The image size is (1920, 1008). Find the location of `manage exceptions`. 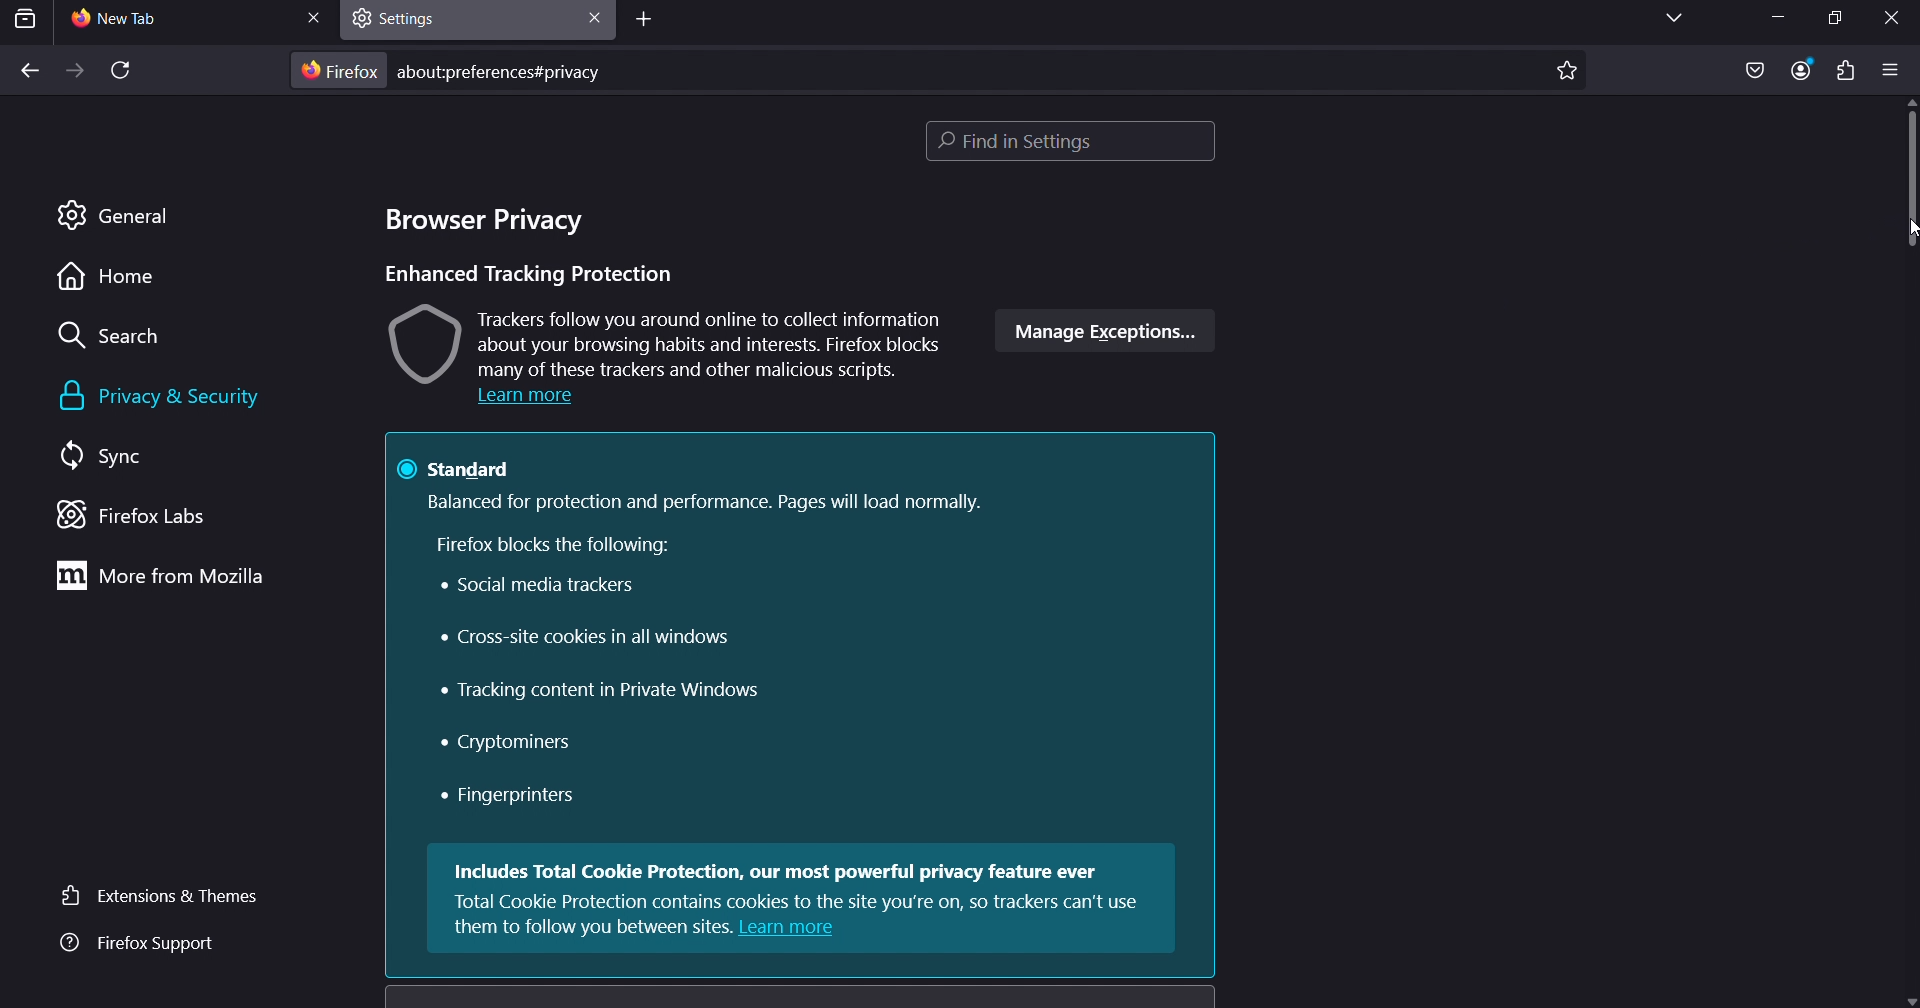

manage exceptions is located at coordinates (1104, 333).